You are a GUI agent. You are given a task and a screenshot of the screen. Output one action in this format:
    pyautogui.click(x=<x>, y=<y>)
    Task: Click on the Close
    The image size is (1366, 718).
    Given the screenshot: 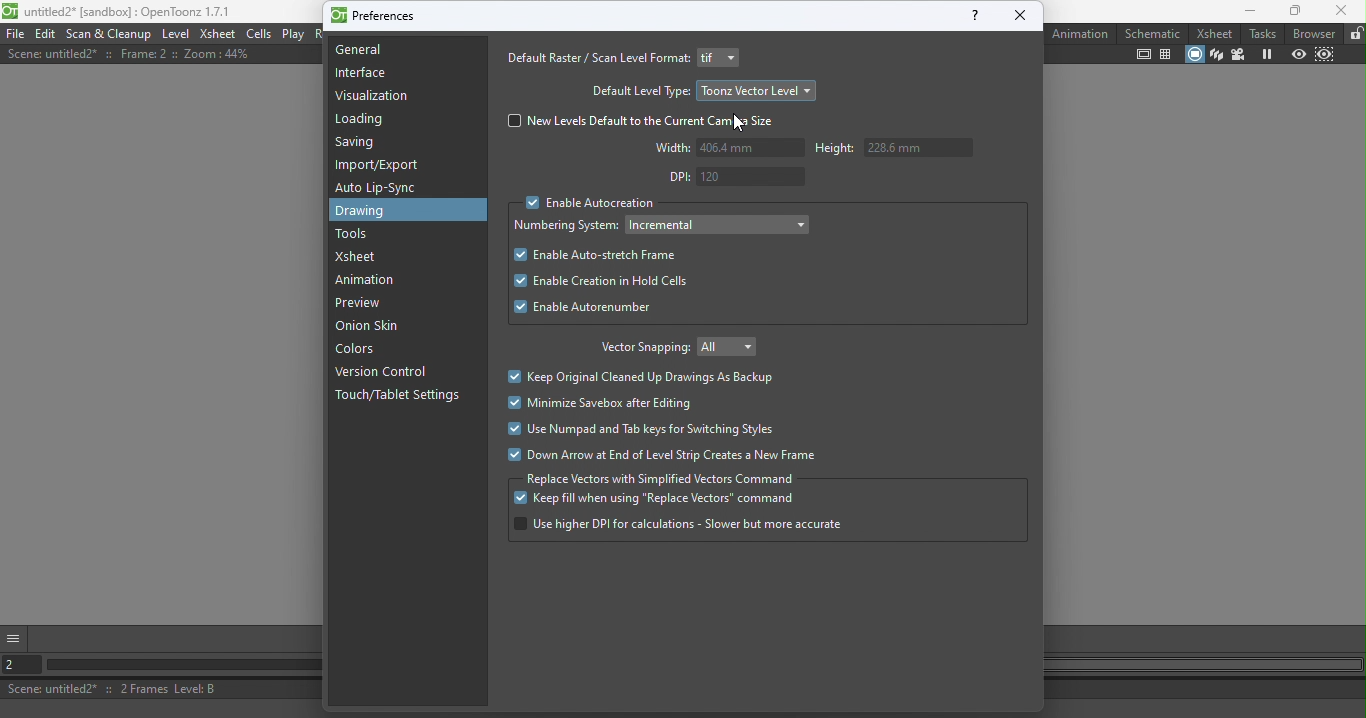 What is the action you would take?
    pyautogui.click(x=1341, y=11)
    